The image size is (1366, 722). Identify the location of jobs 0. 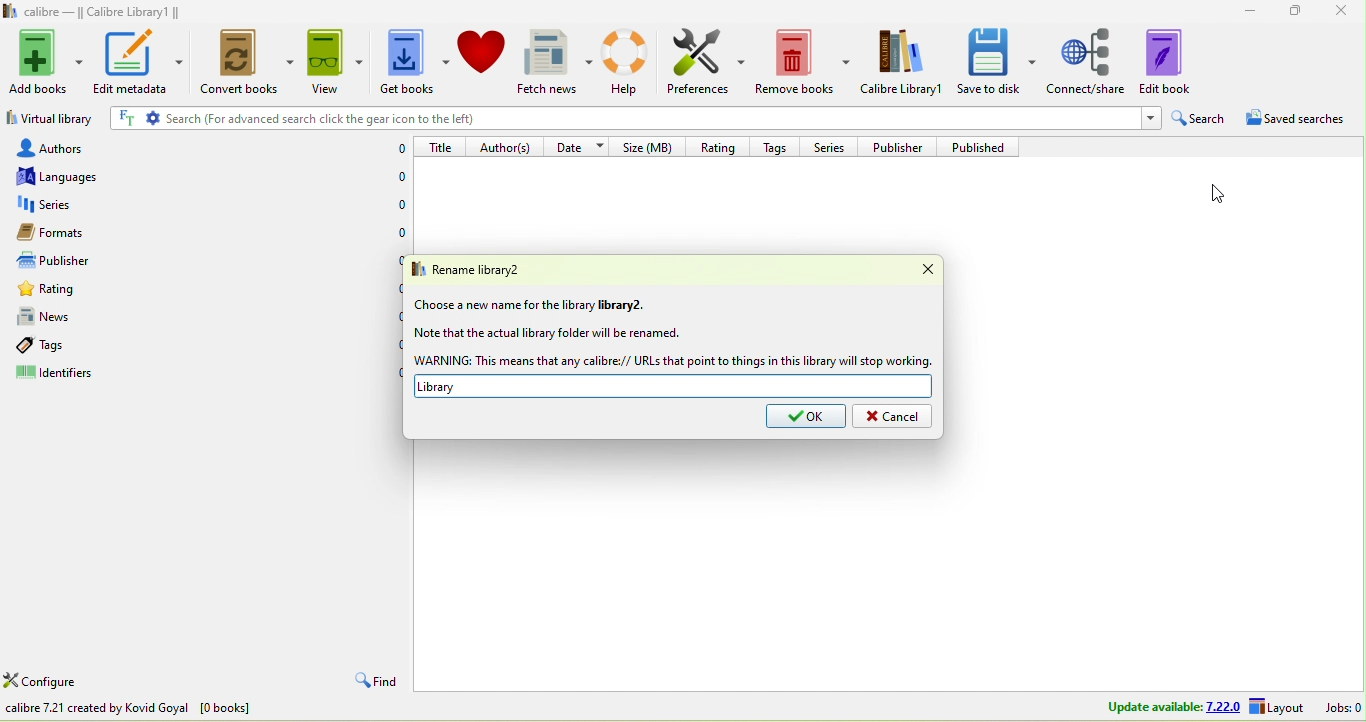
(1343, 707).